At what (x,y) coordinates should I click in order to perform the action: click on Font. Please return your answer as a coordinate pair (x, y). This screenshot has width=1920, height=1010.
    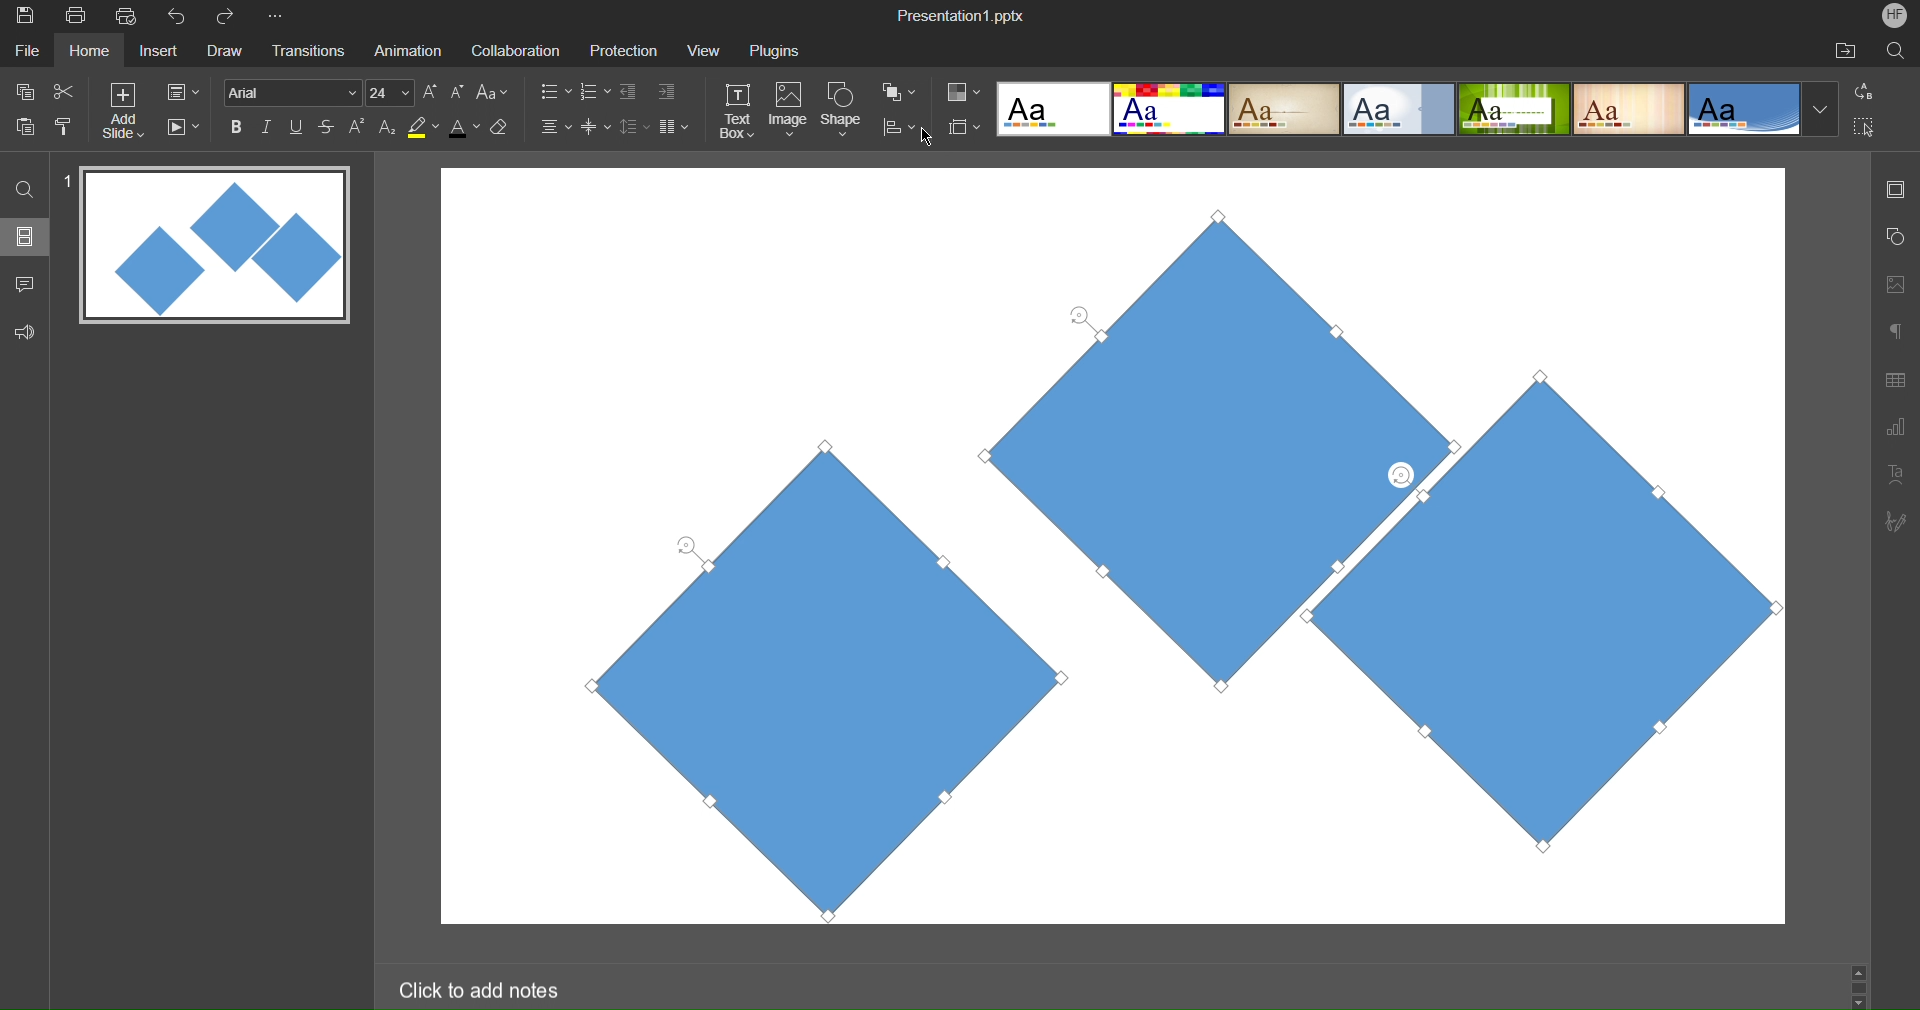
    Looking at the image, I should click on (290, 92).